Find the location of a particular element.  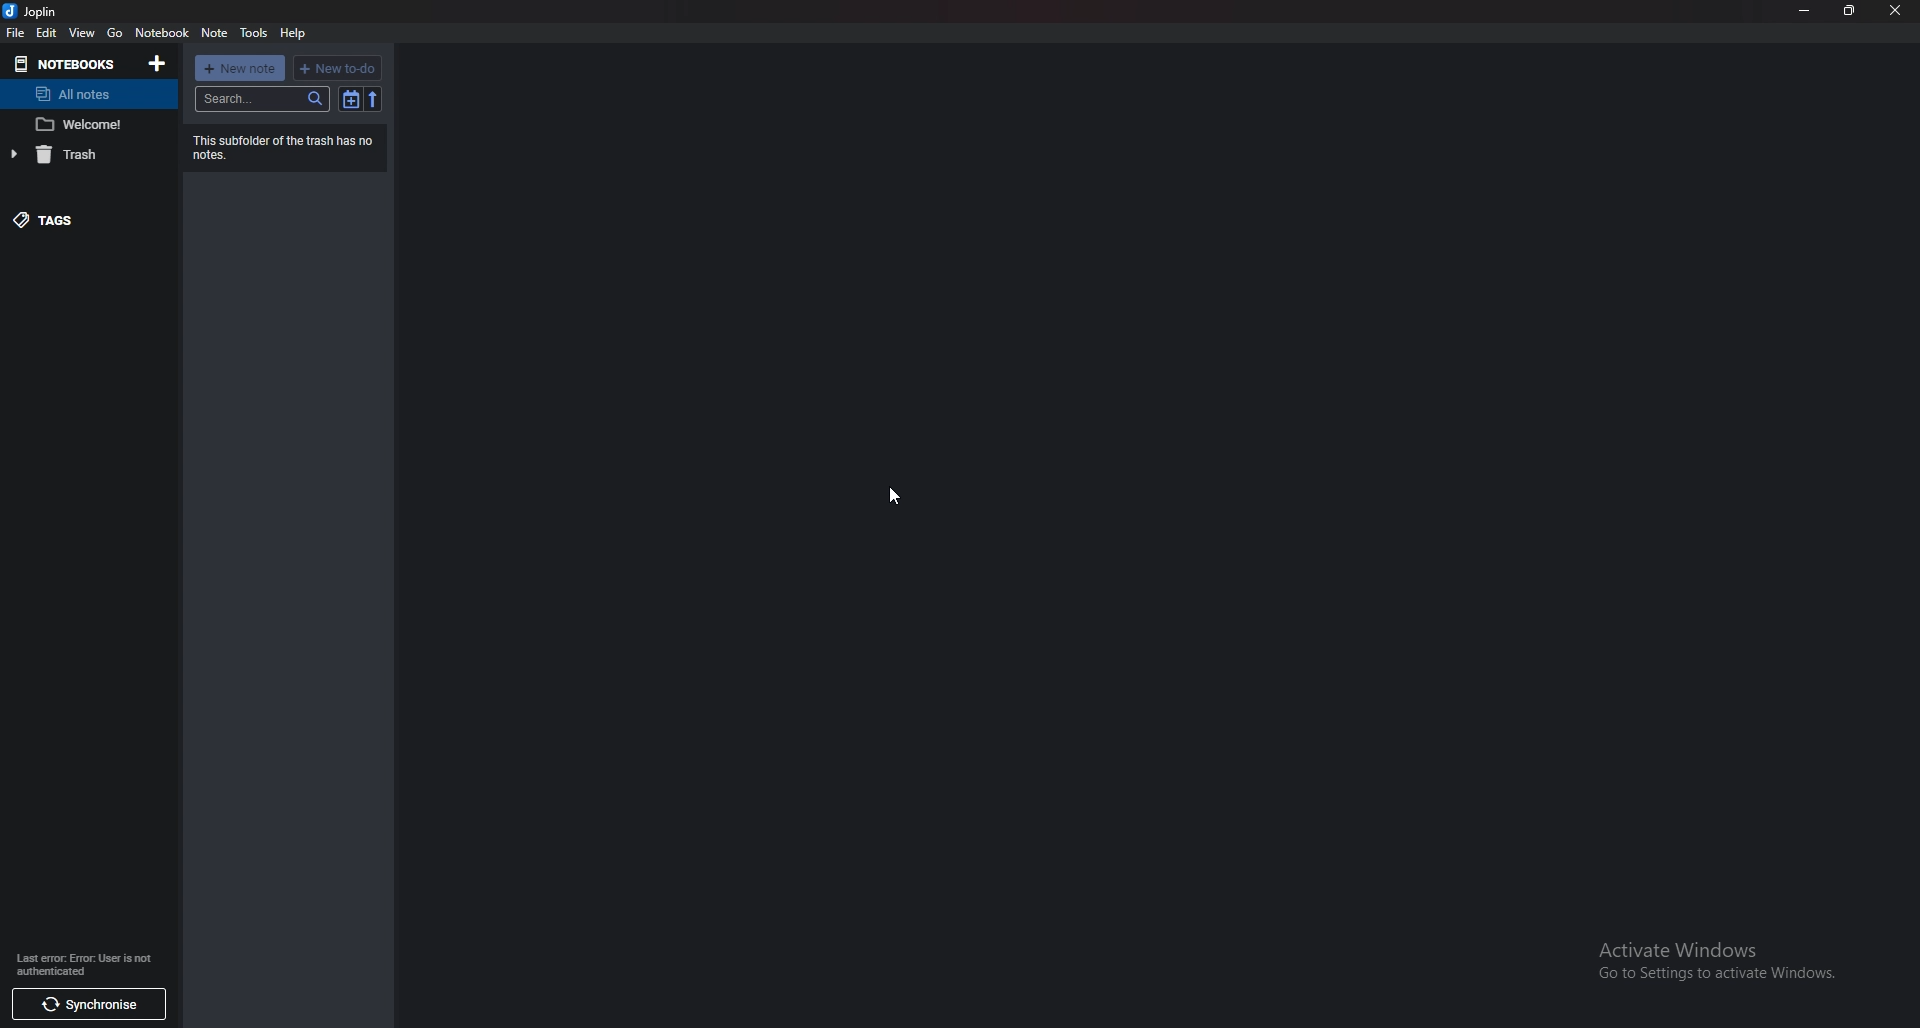

Notebooks is located at coordinates (68, 63).